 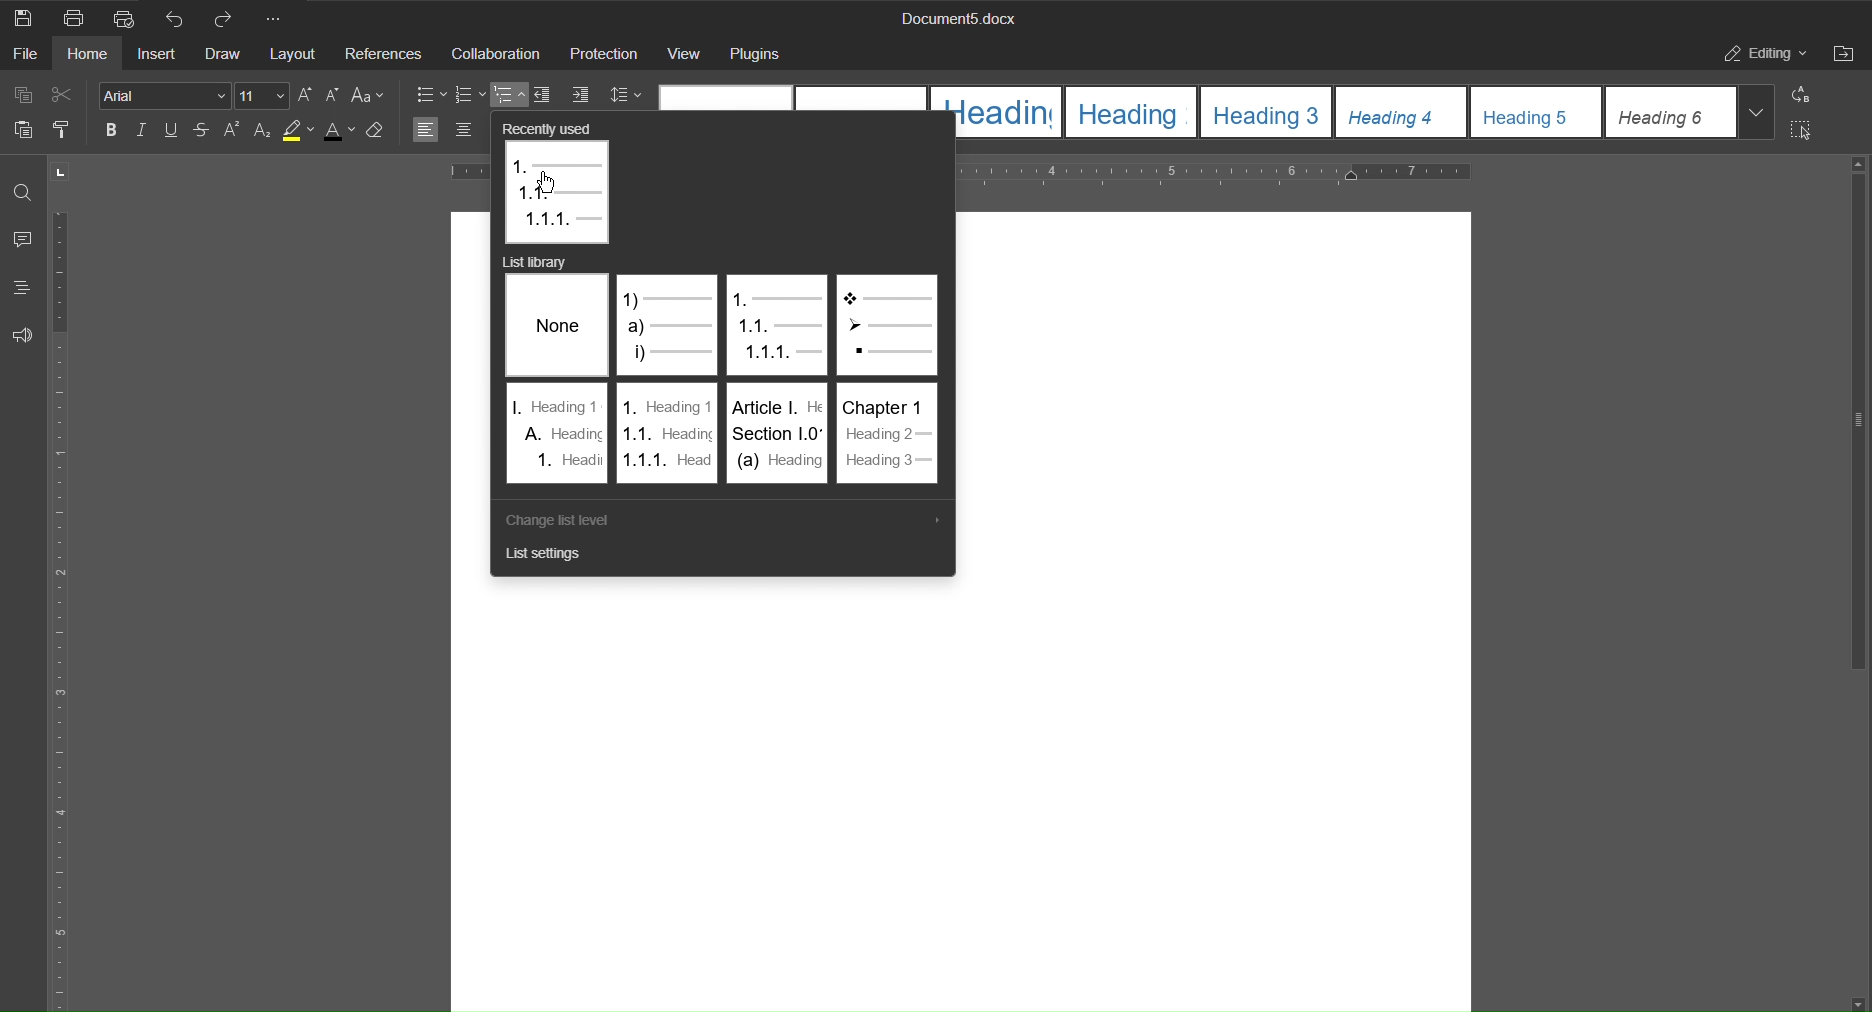 What do you see at coordinates (1857, 424) in the screenshot?
I see `vertical scrollbar` at bounding box center [1857, 424].